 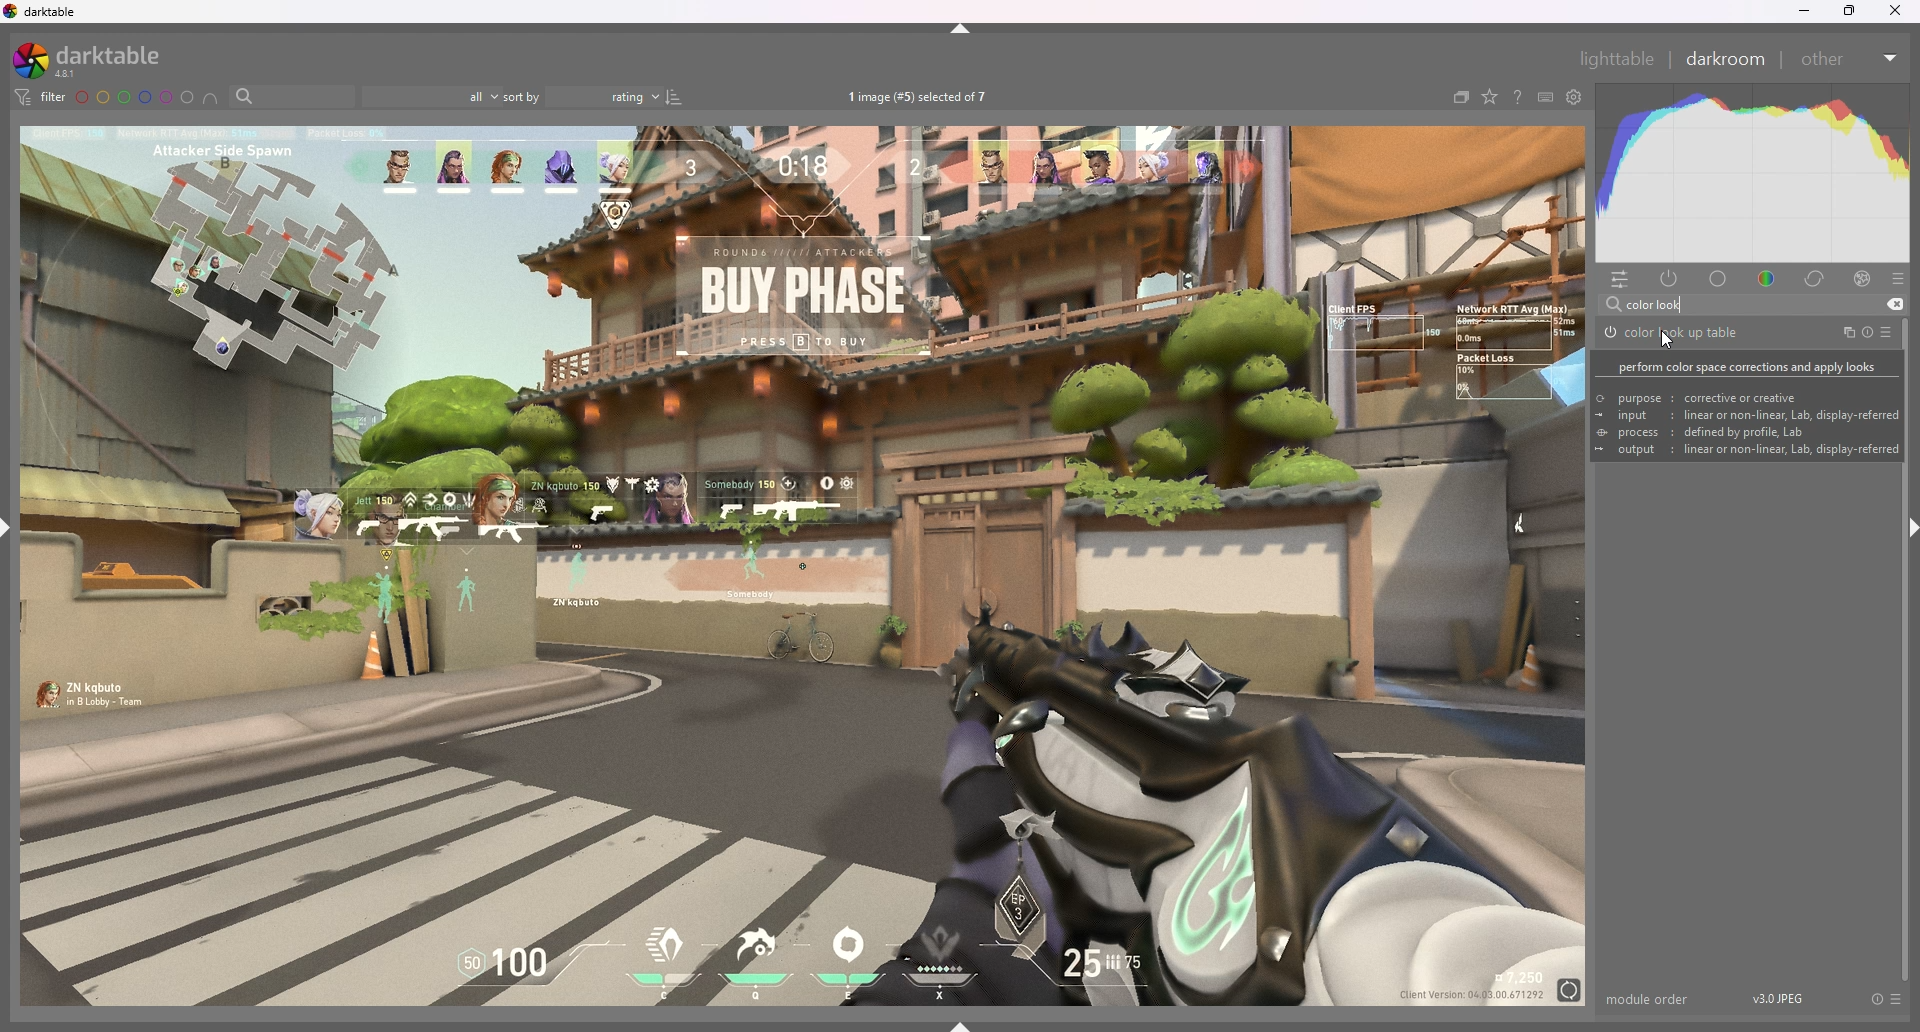 I want to click on change type of overlays, so click(x=1490, y=97).